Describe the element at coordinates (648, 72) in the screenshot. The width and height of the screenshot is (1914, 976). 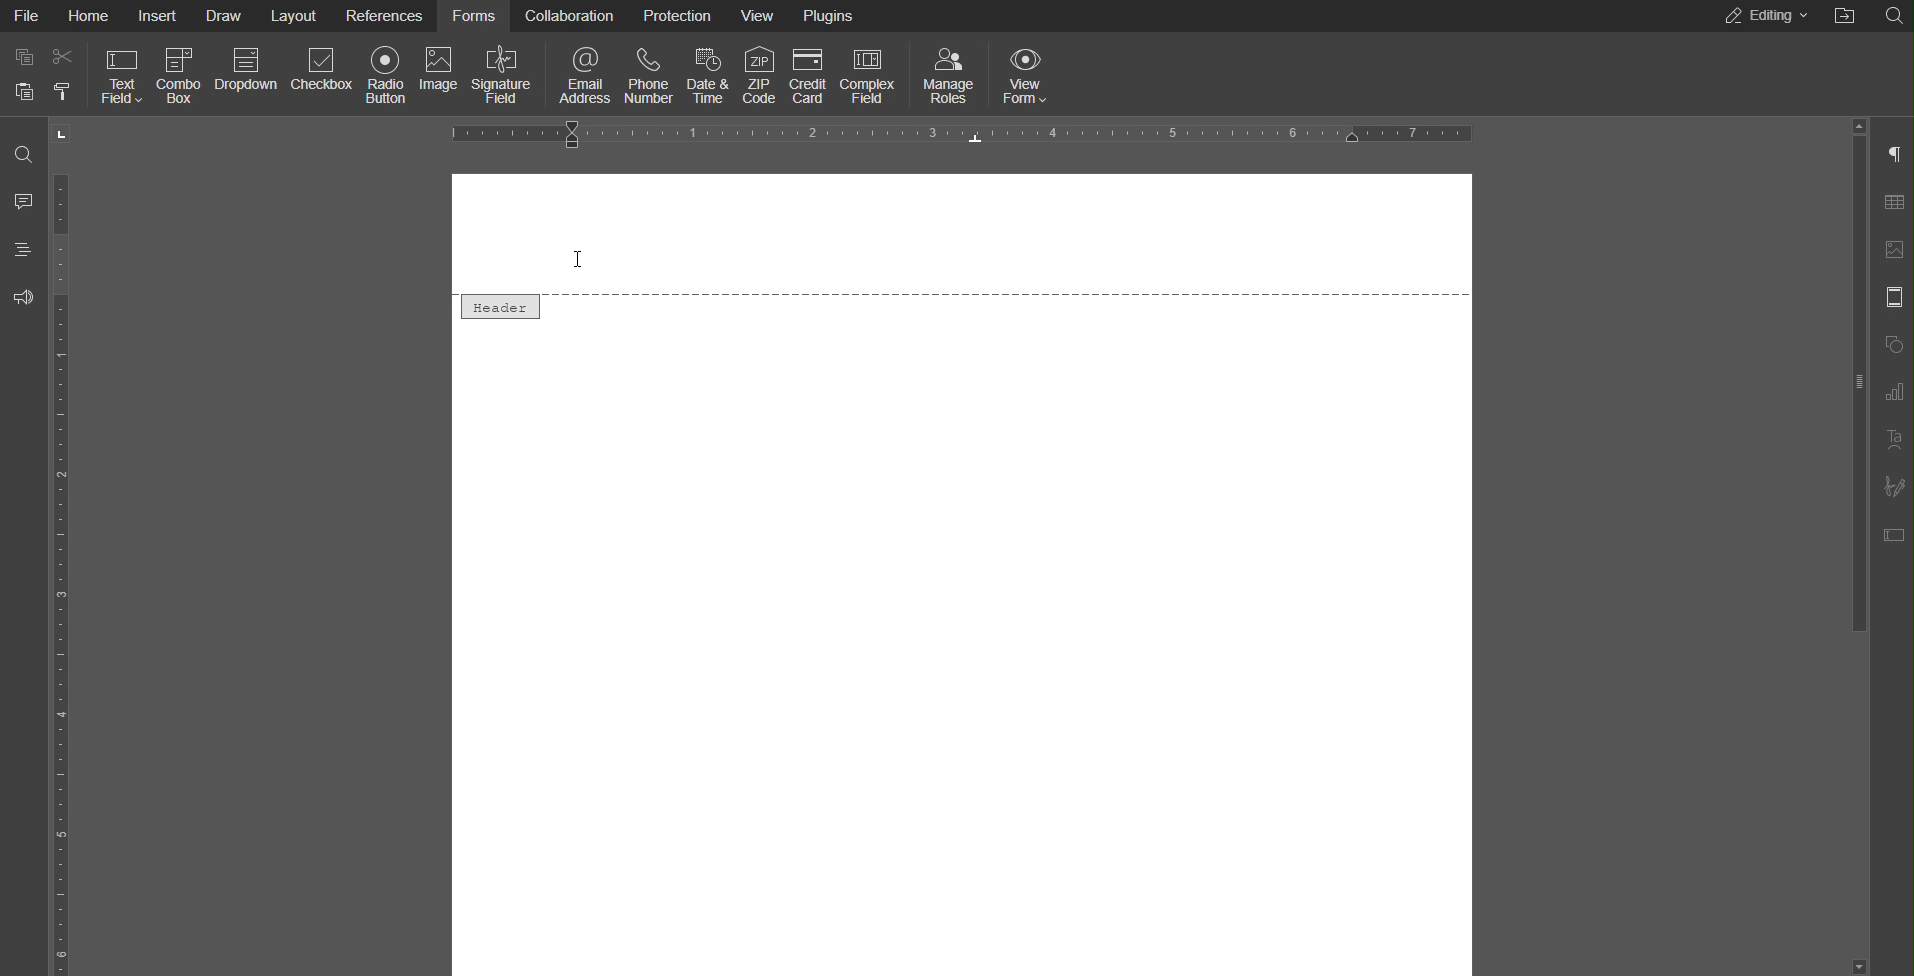
I see `Phone Number` at that location.